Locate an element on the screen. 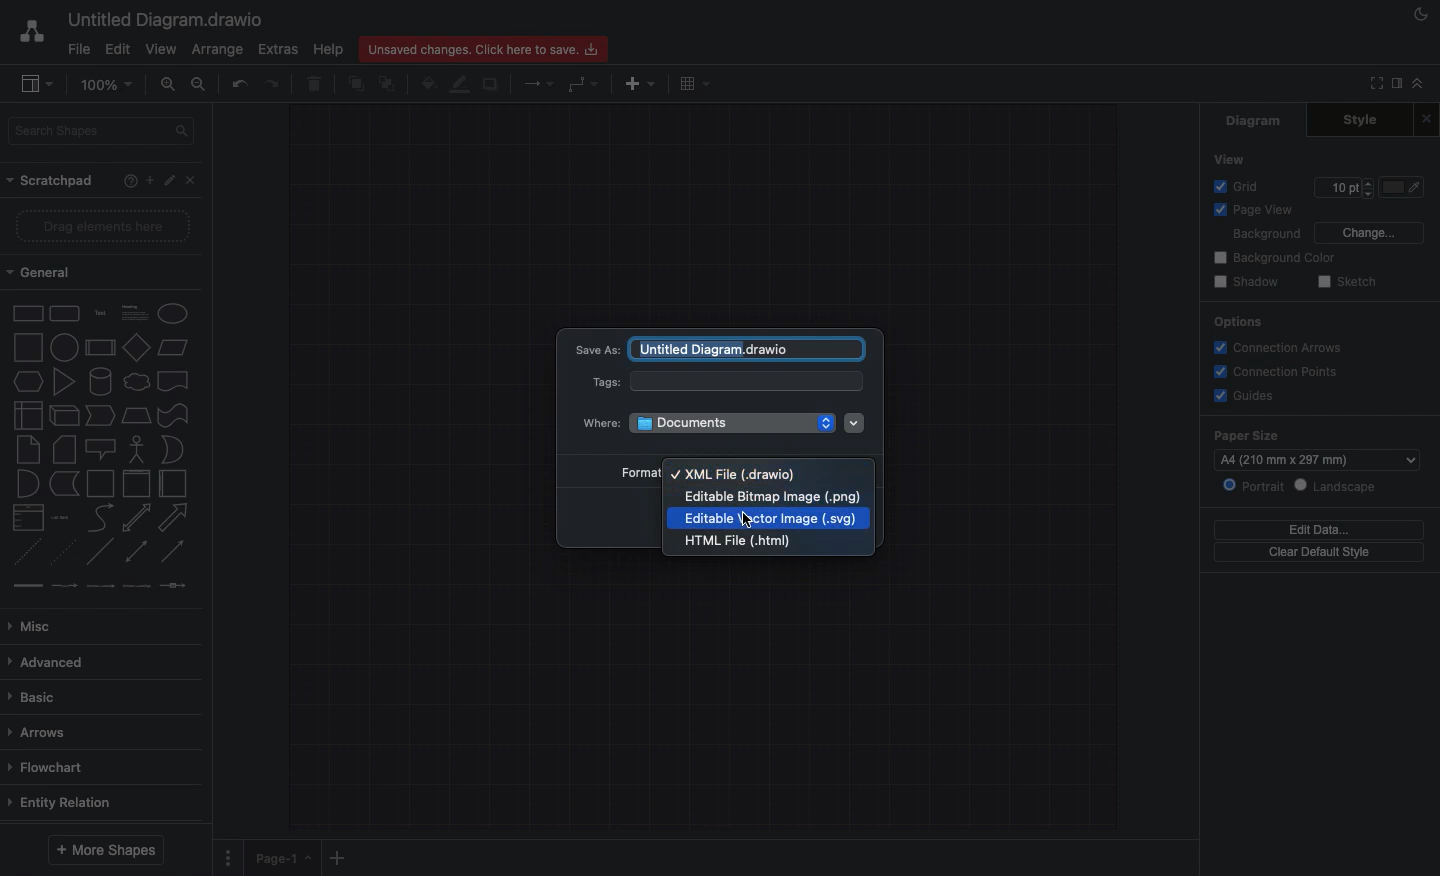 The width and height of the screenshot is (1440, 876). Style is located at coordinates (1372, 120).